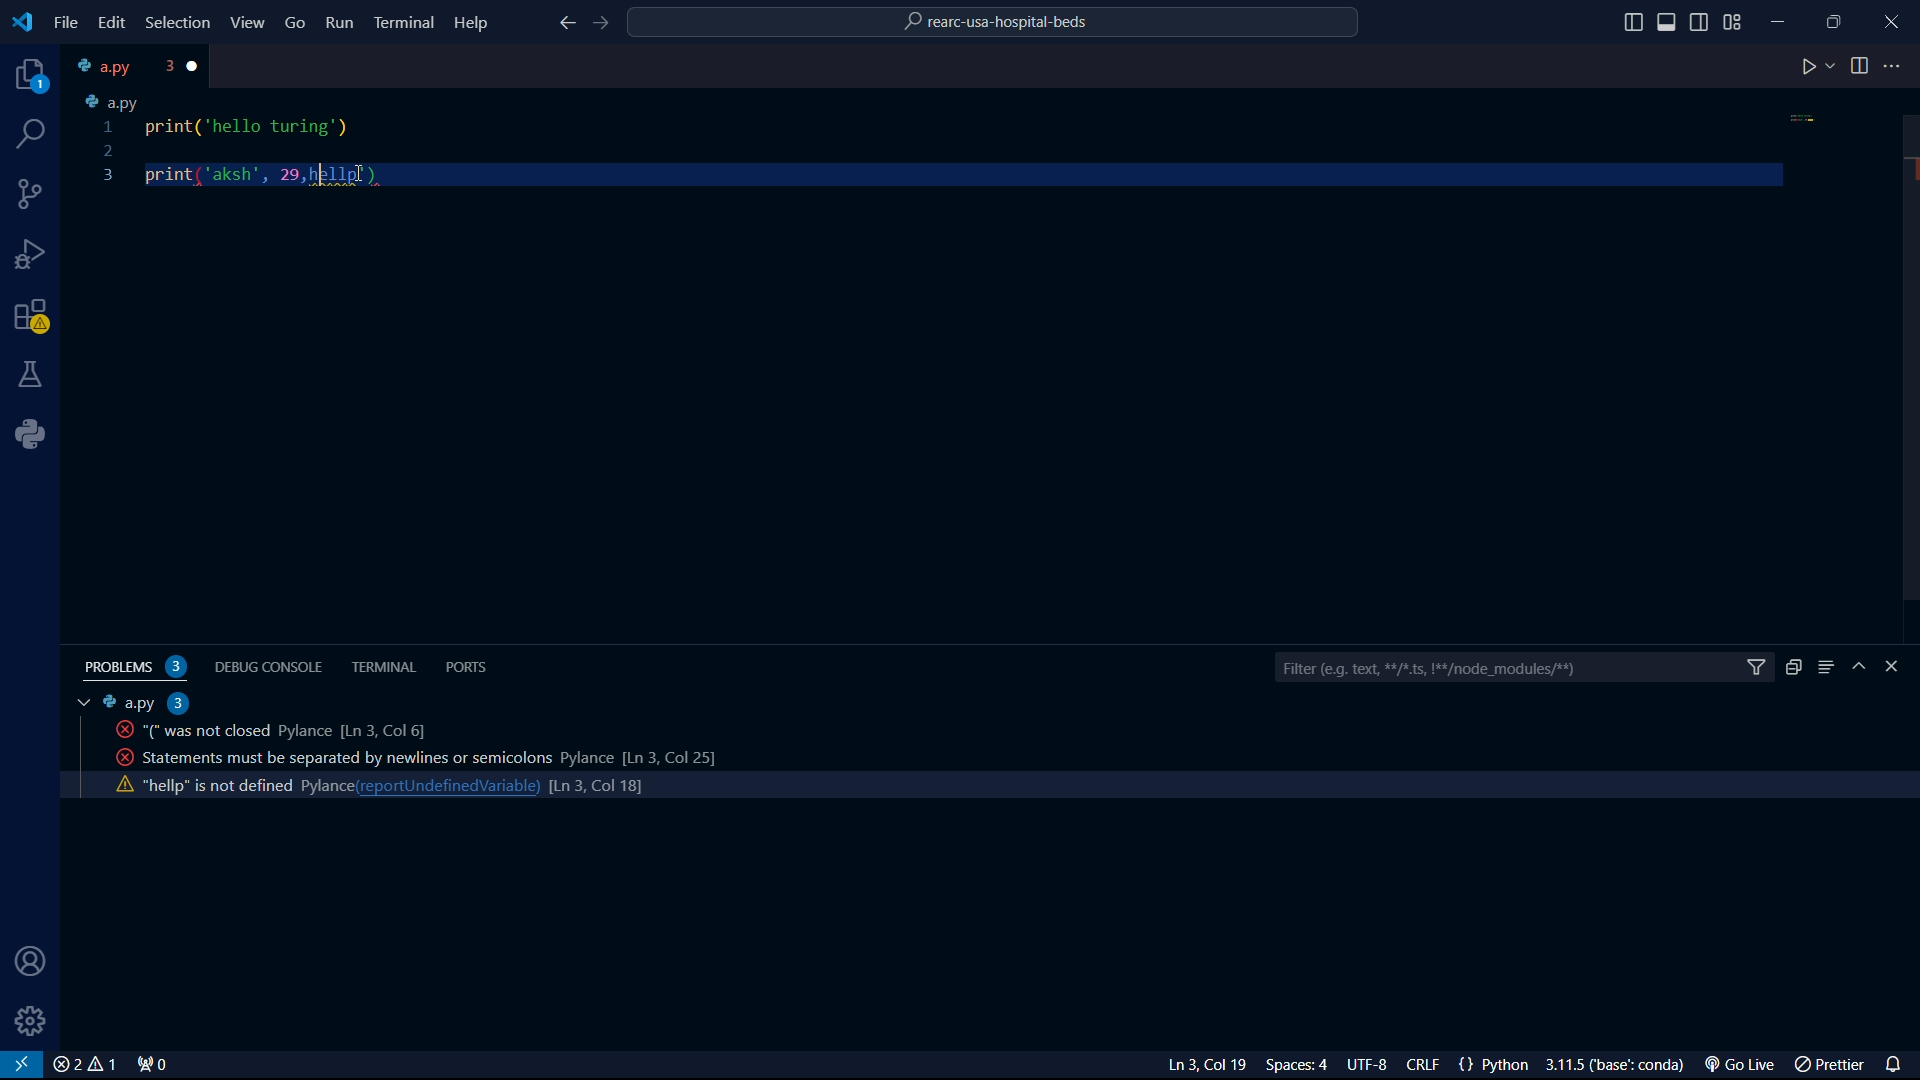 This screenshot has width=1920, height=1080. What do you see at coordinates (1860, 66) in the screenshot?
I see `toggle` at bounding box center [1860, 66].